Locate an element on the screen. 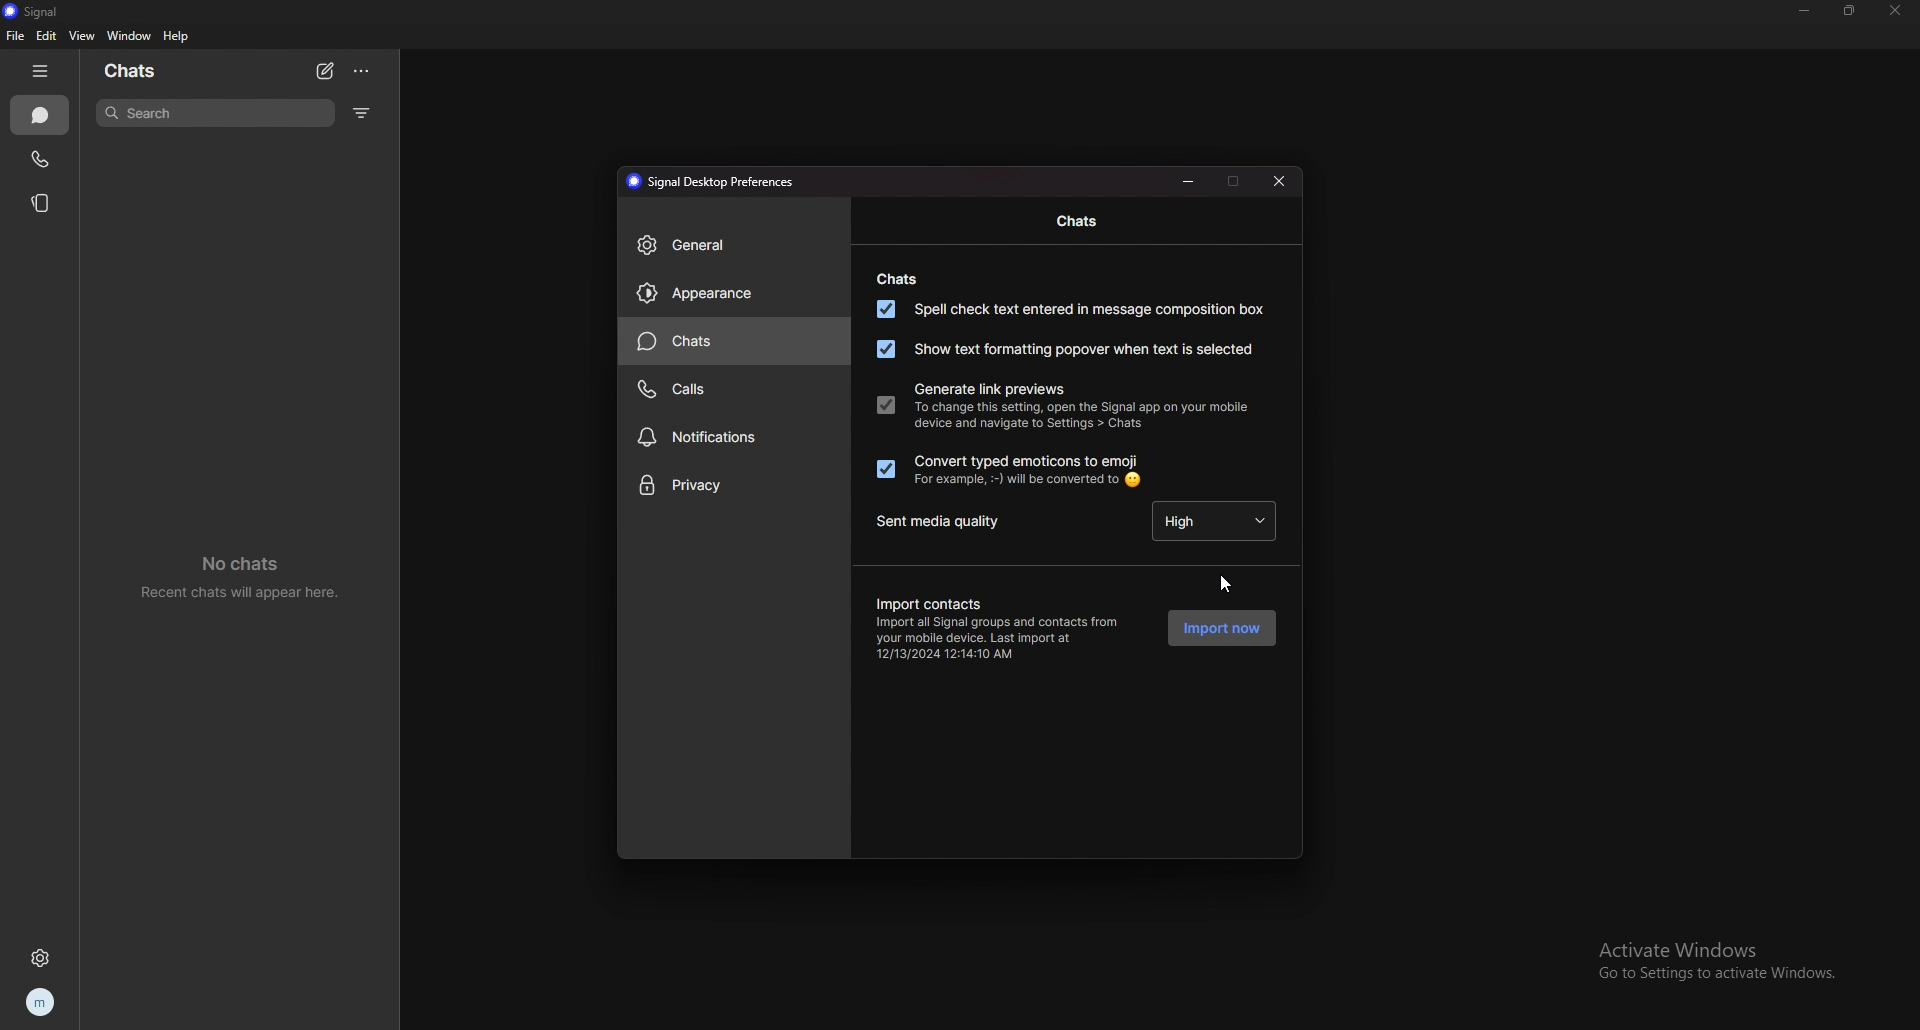 The image size is (1920, 1030). import now is located at coordinates (1221, 627).